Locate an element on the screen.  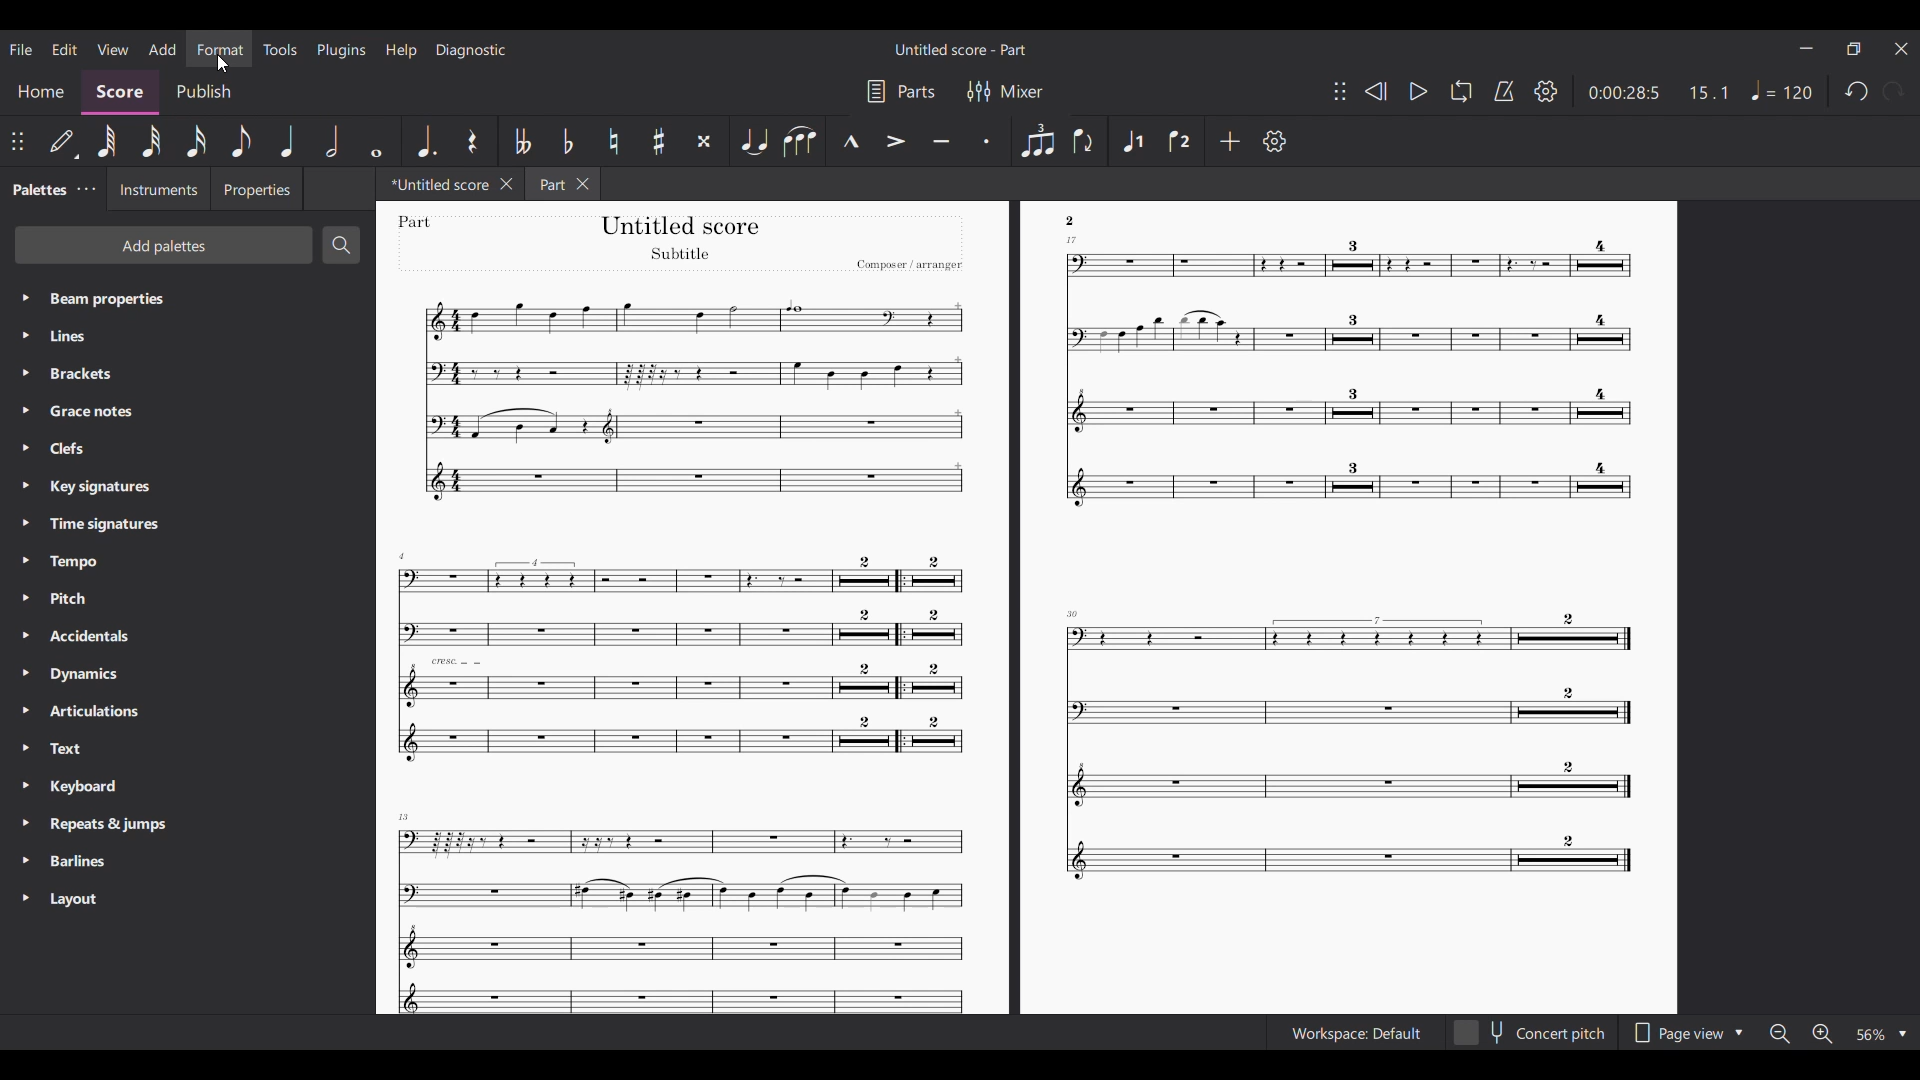
Lines is located at coordinates (97, 333).